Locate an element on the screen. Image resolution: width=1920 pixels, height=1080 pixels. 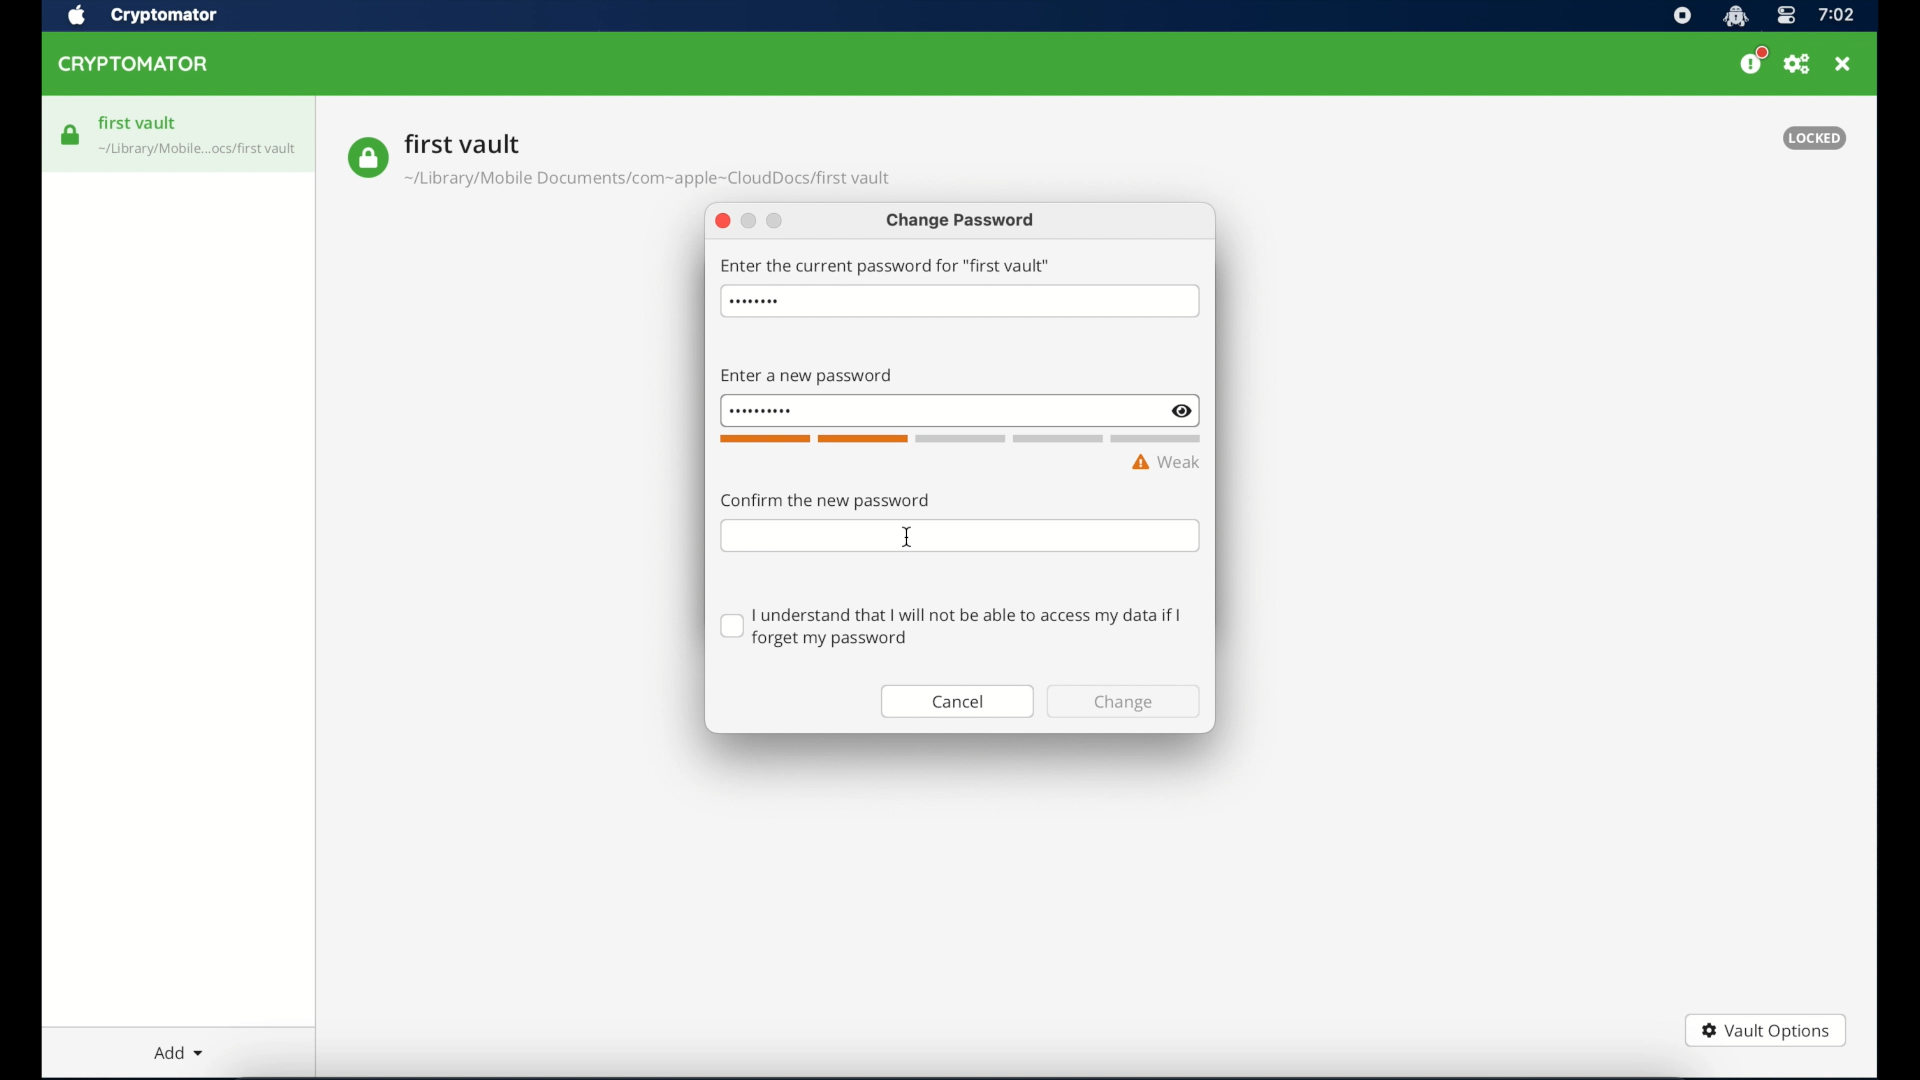
cryptomator is located at coordinates (134, 65).